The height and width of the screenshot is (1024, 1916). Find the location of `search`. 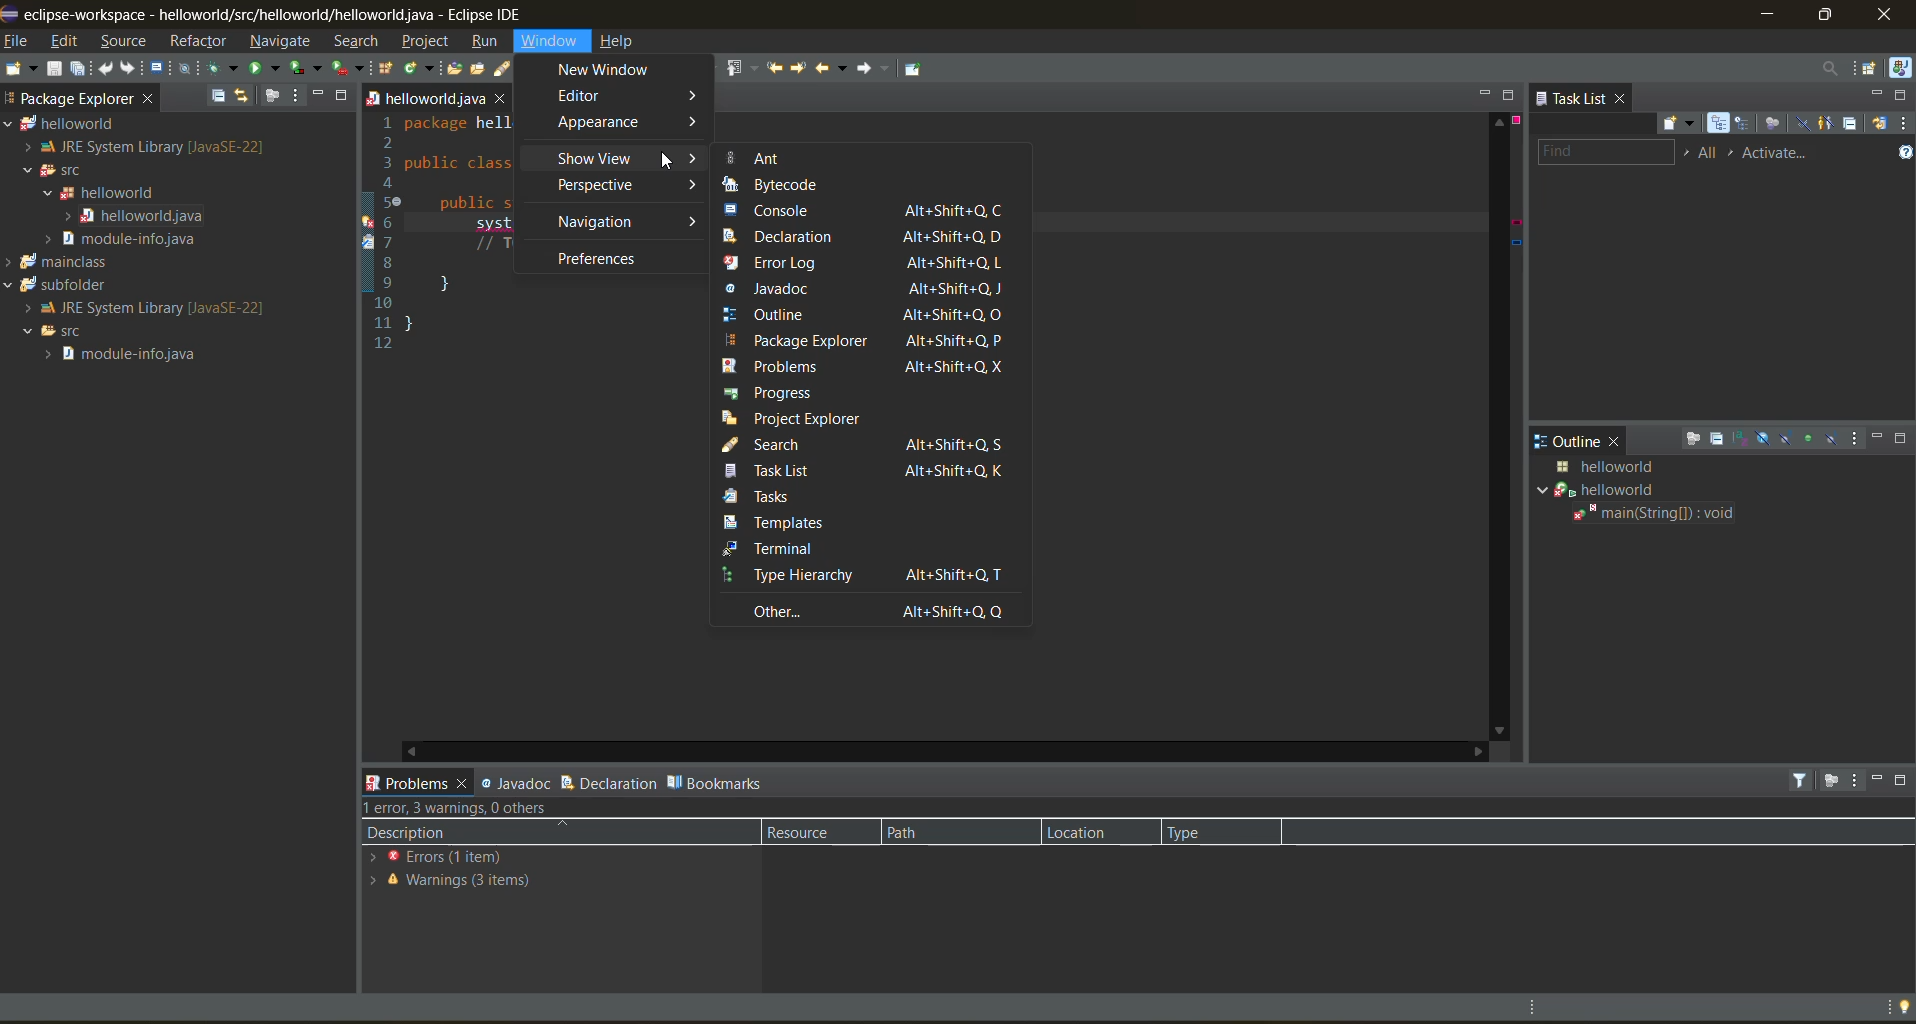

search is located at coordinates (353, 43).